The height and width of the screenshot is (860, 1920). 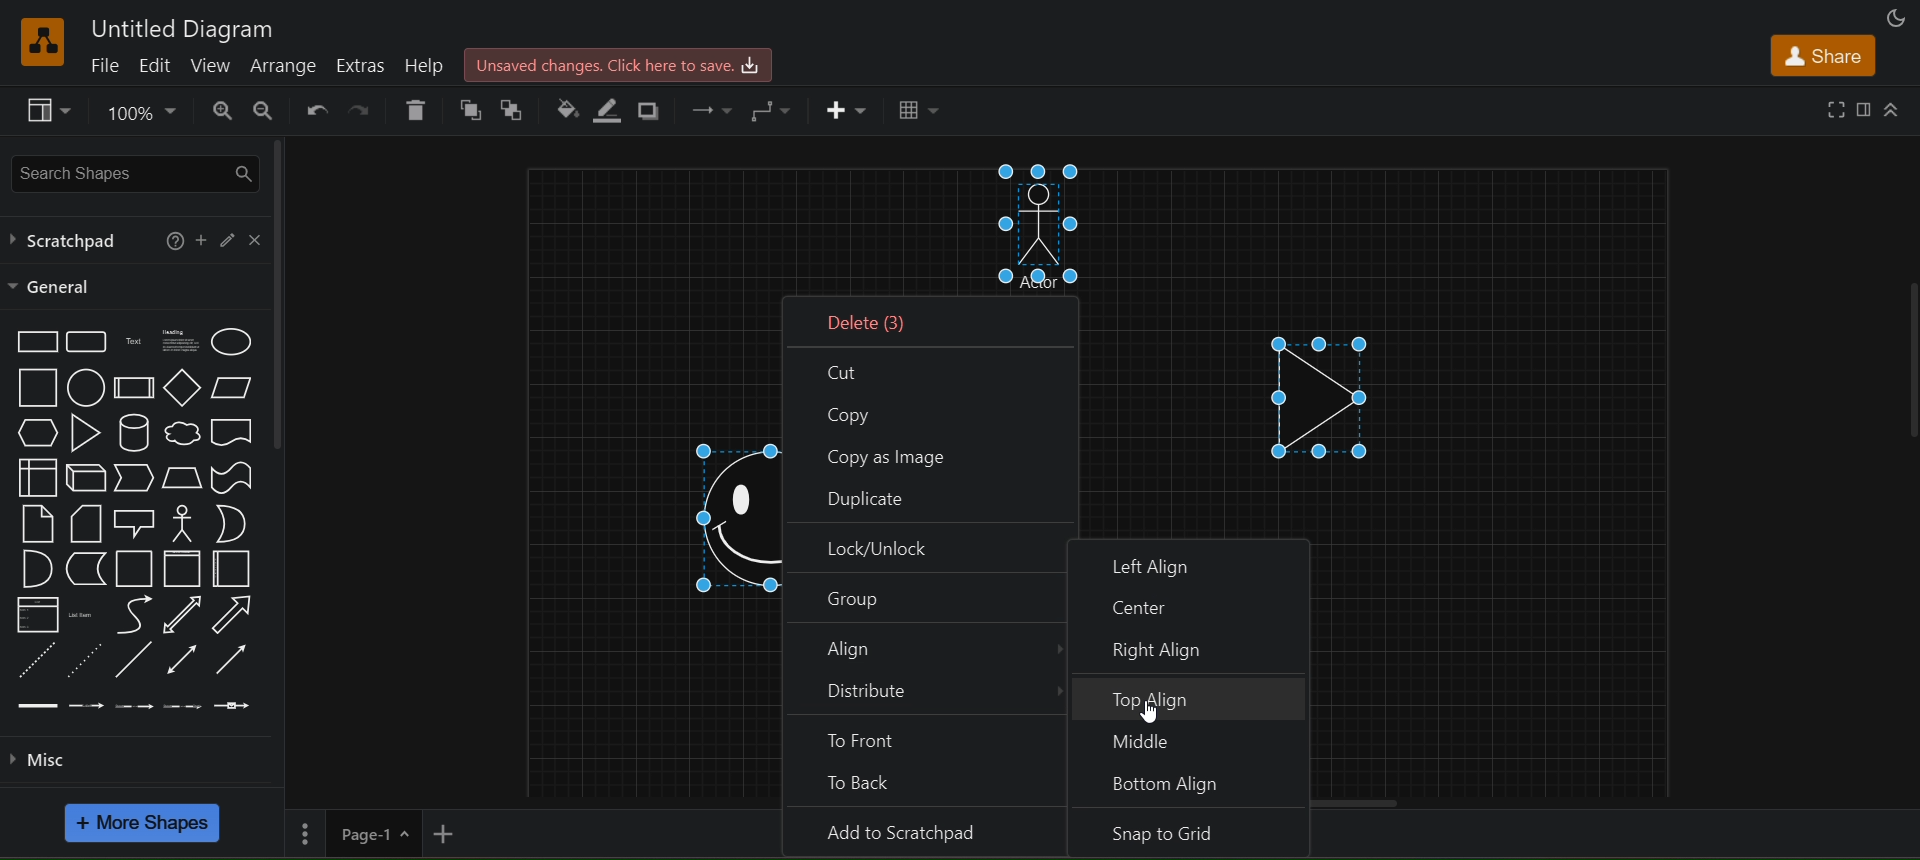 I want to click on bidirectional connector, so click(x=185, y=660).